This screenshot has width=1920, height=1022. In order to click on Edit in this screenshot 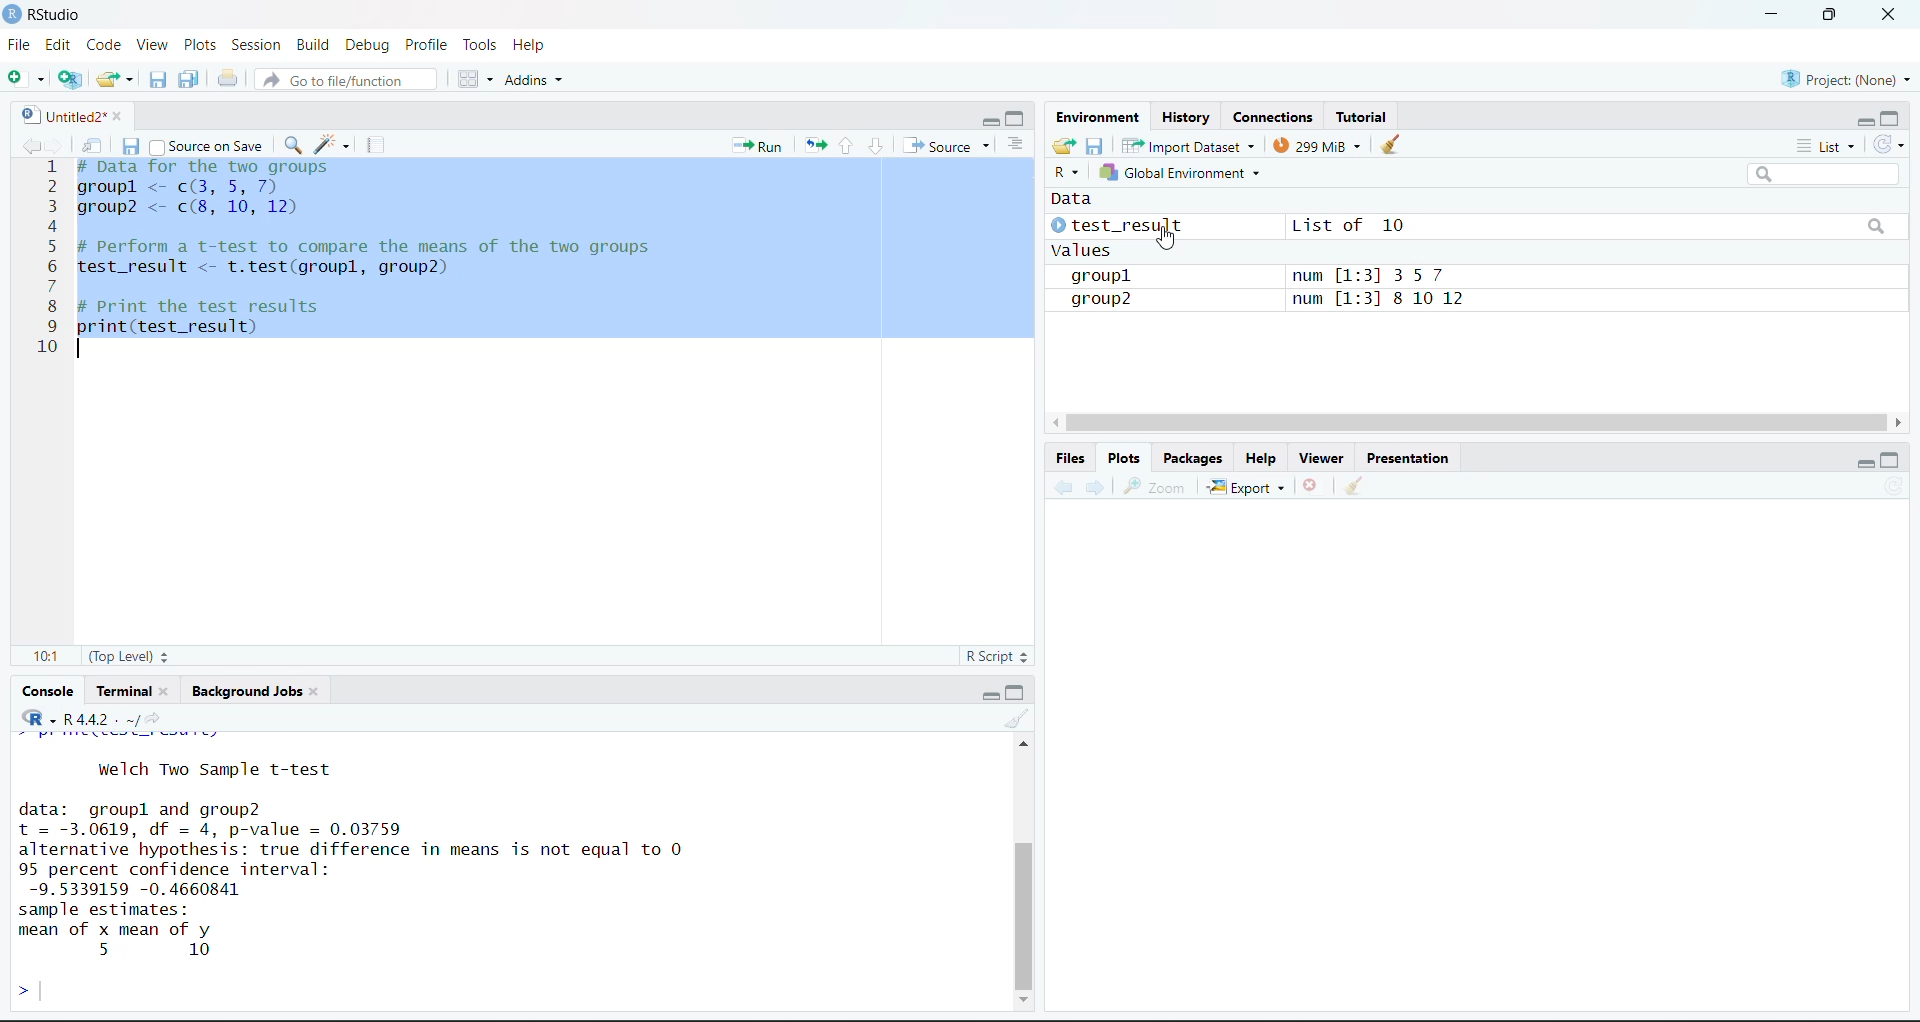, I will do `click(58, 45)`.